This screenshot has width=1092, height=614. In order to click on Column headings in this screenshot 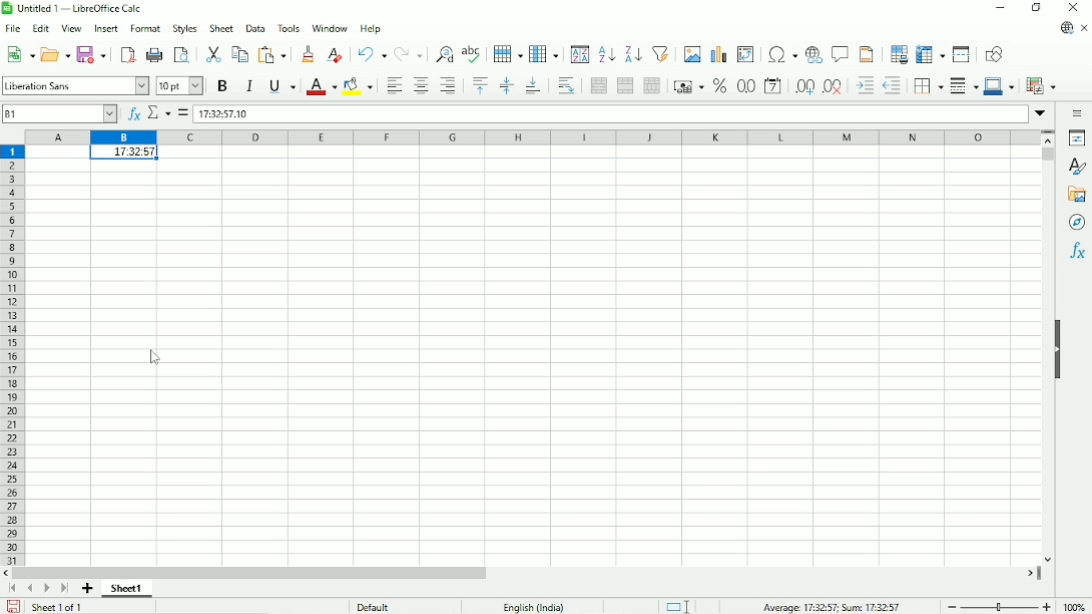, I will do `click(533, 137)`.